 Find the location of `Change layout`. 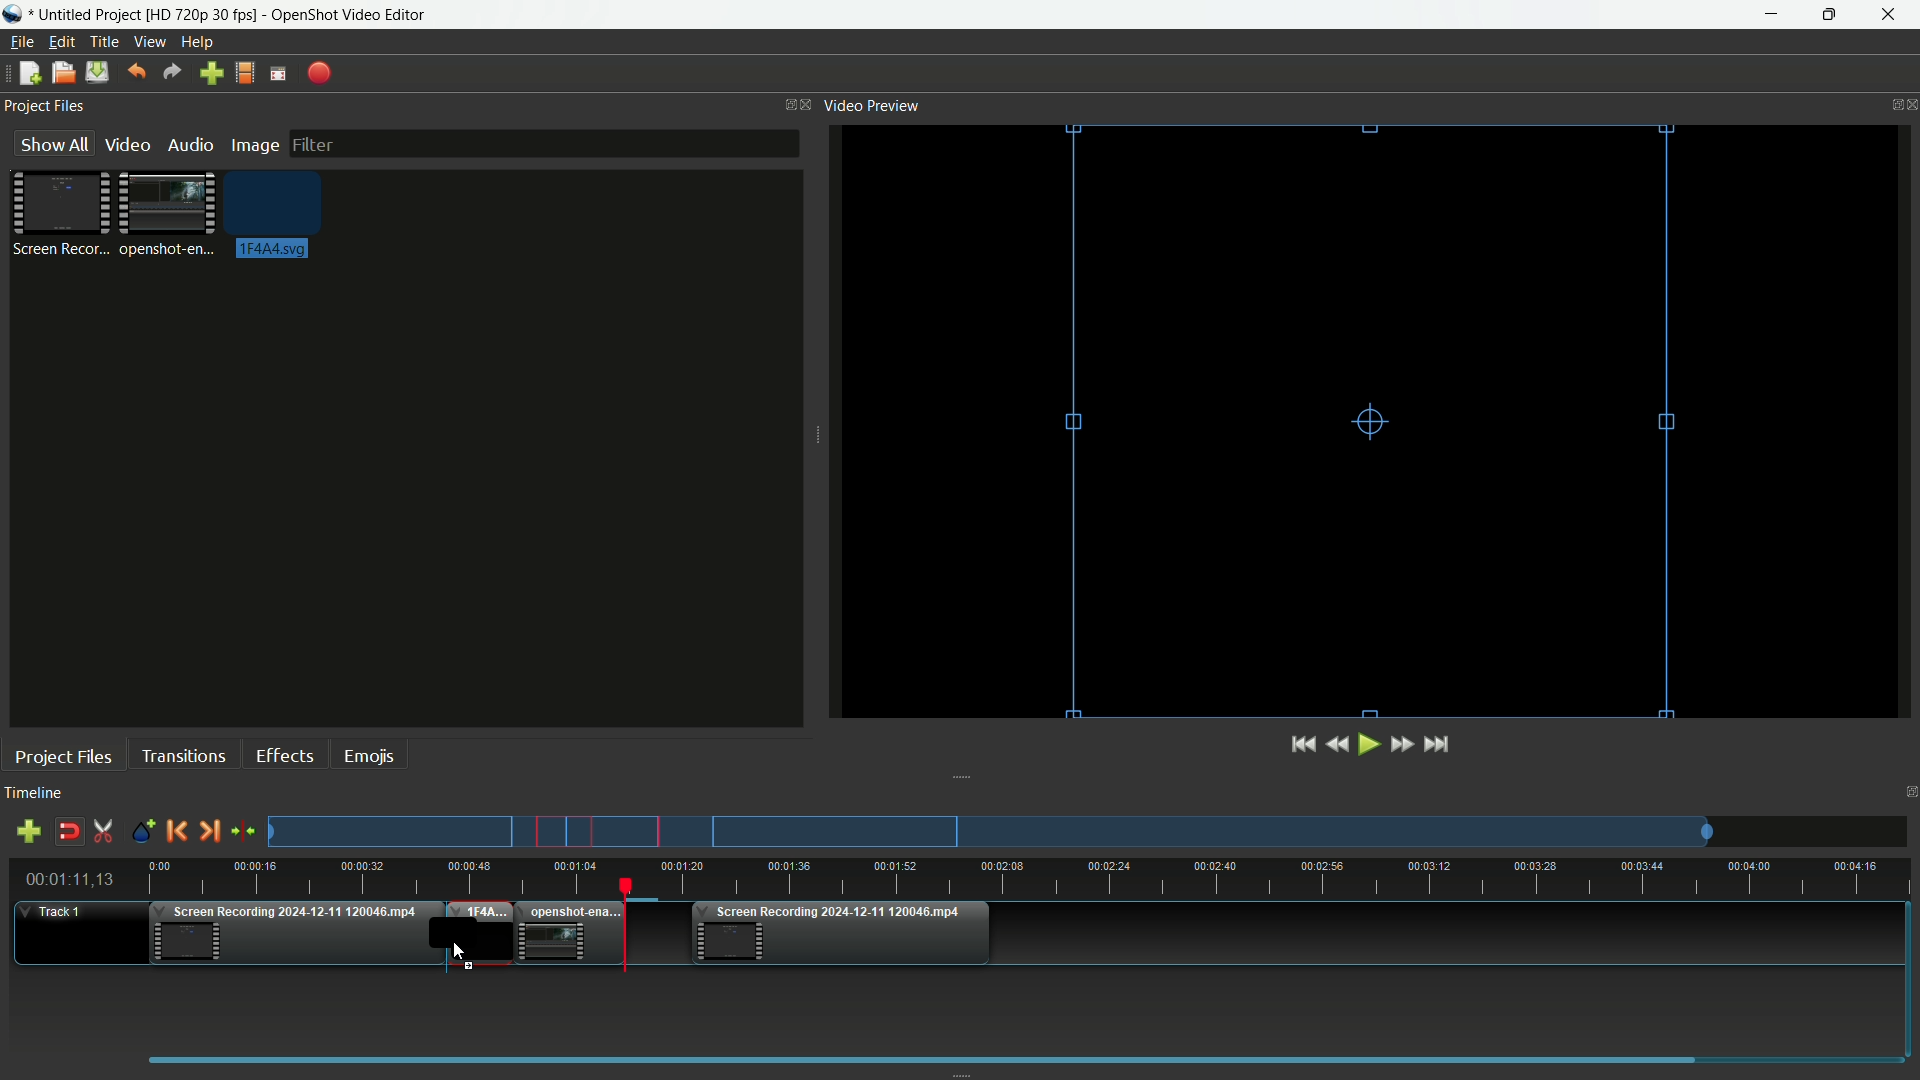

Change layout is located at coordinates (785, 105).